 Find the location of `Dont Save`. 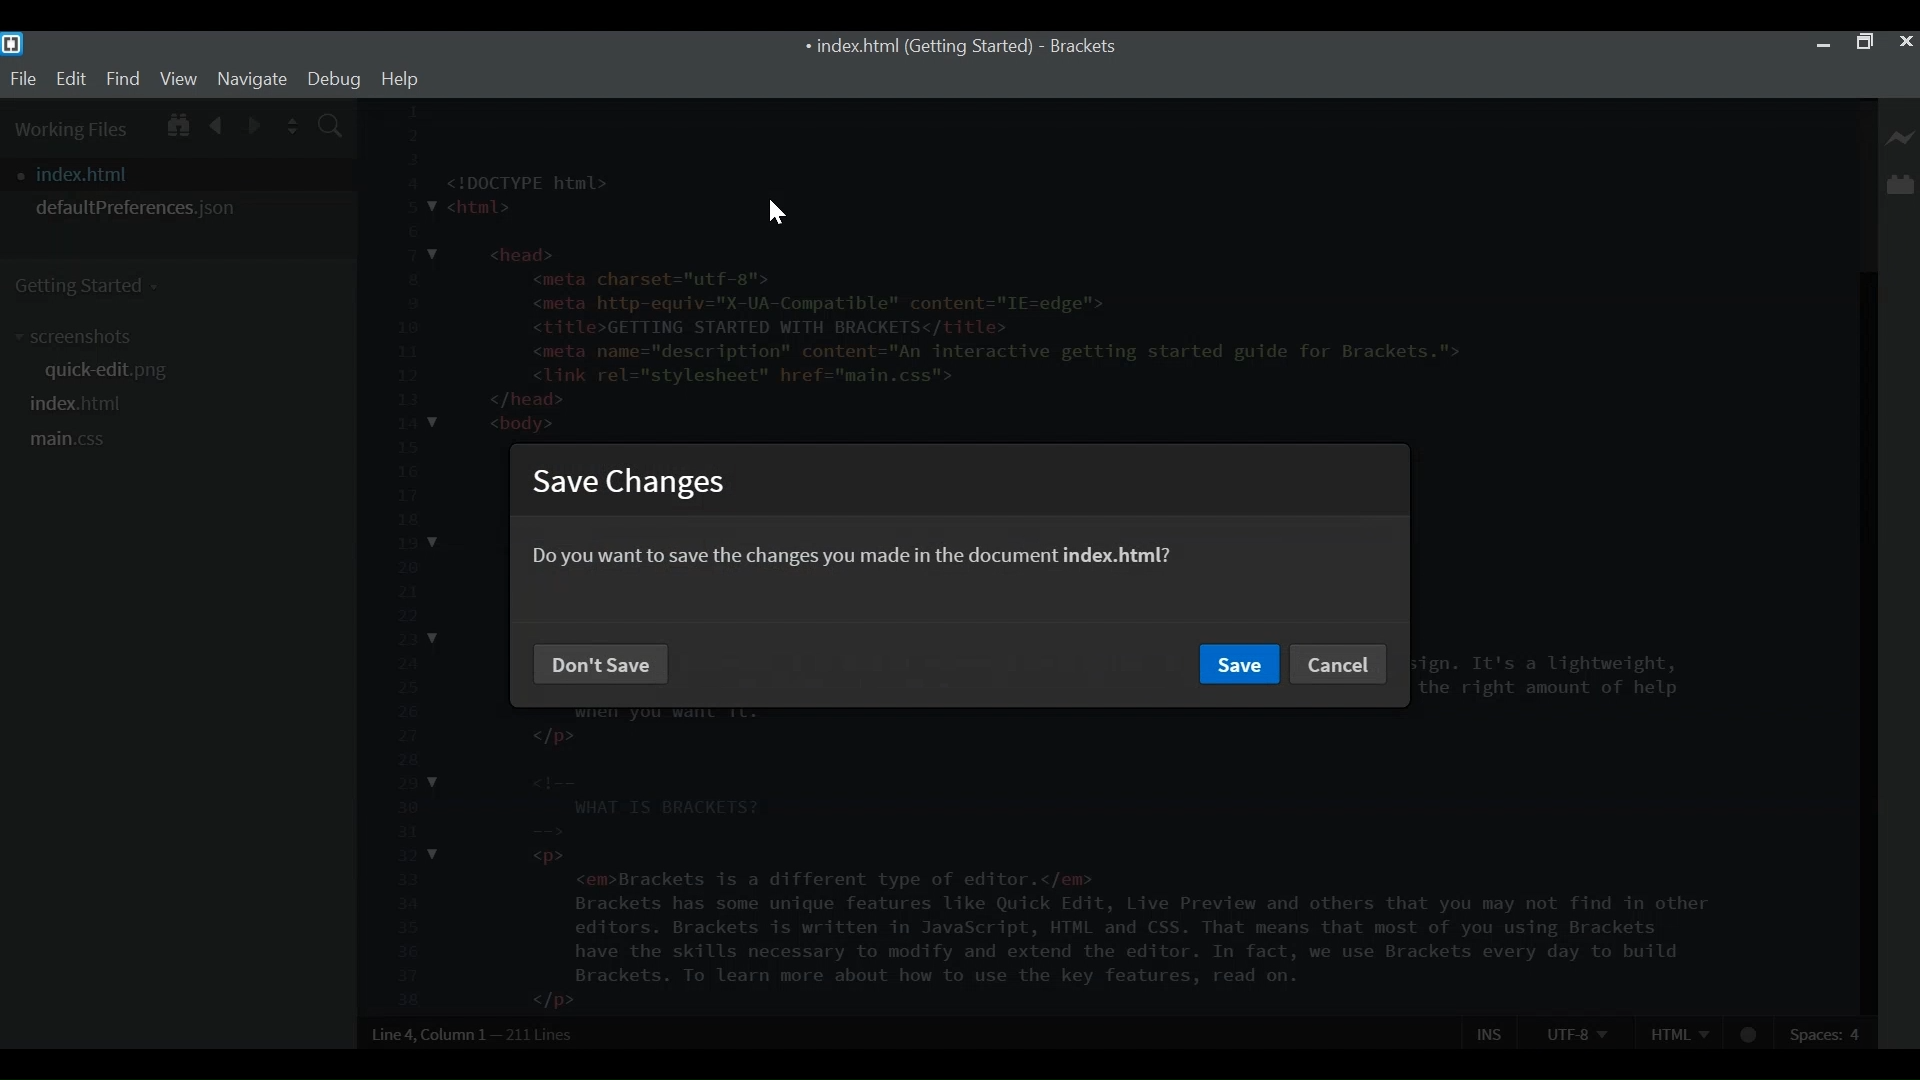

Dont Save is located at coordinates (602, 661).